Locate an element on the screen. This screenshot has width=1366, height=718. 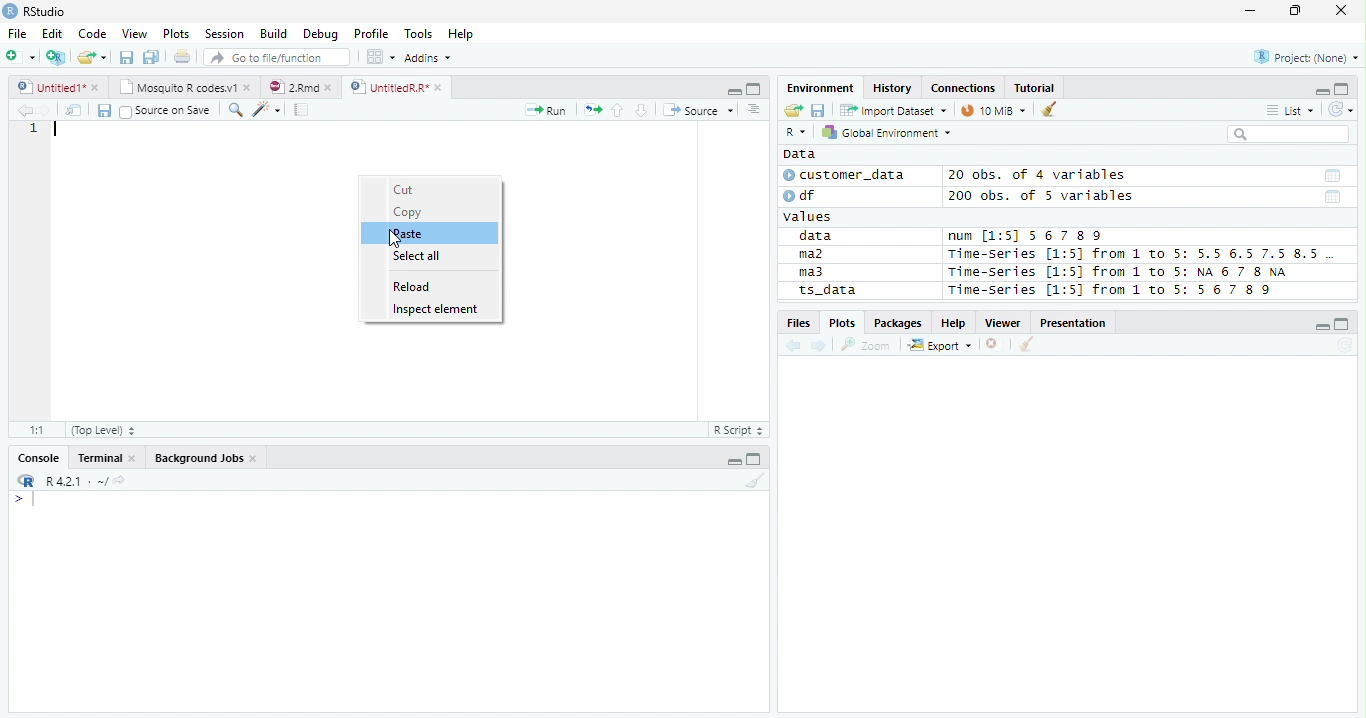
Presentation is located at coordinates (1076, 323).